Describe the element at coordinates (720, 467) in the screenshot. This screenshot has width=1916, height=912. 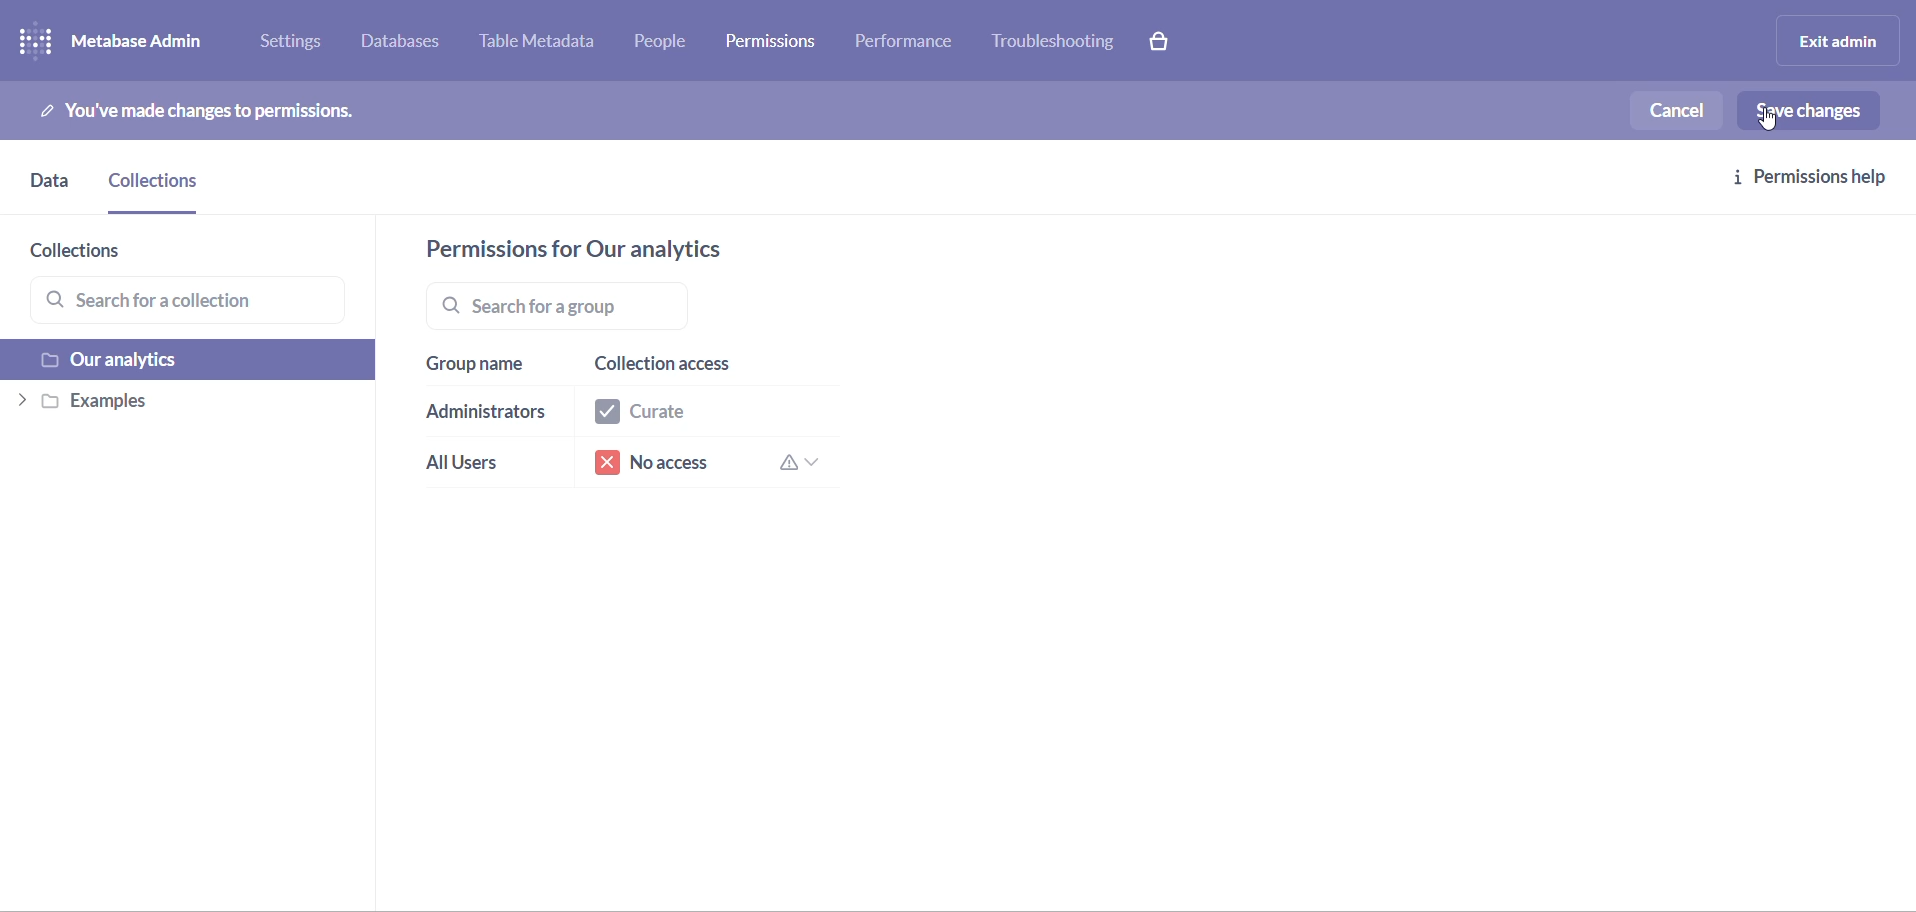
I see `no access` at that location.